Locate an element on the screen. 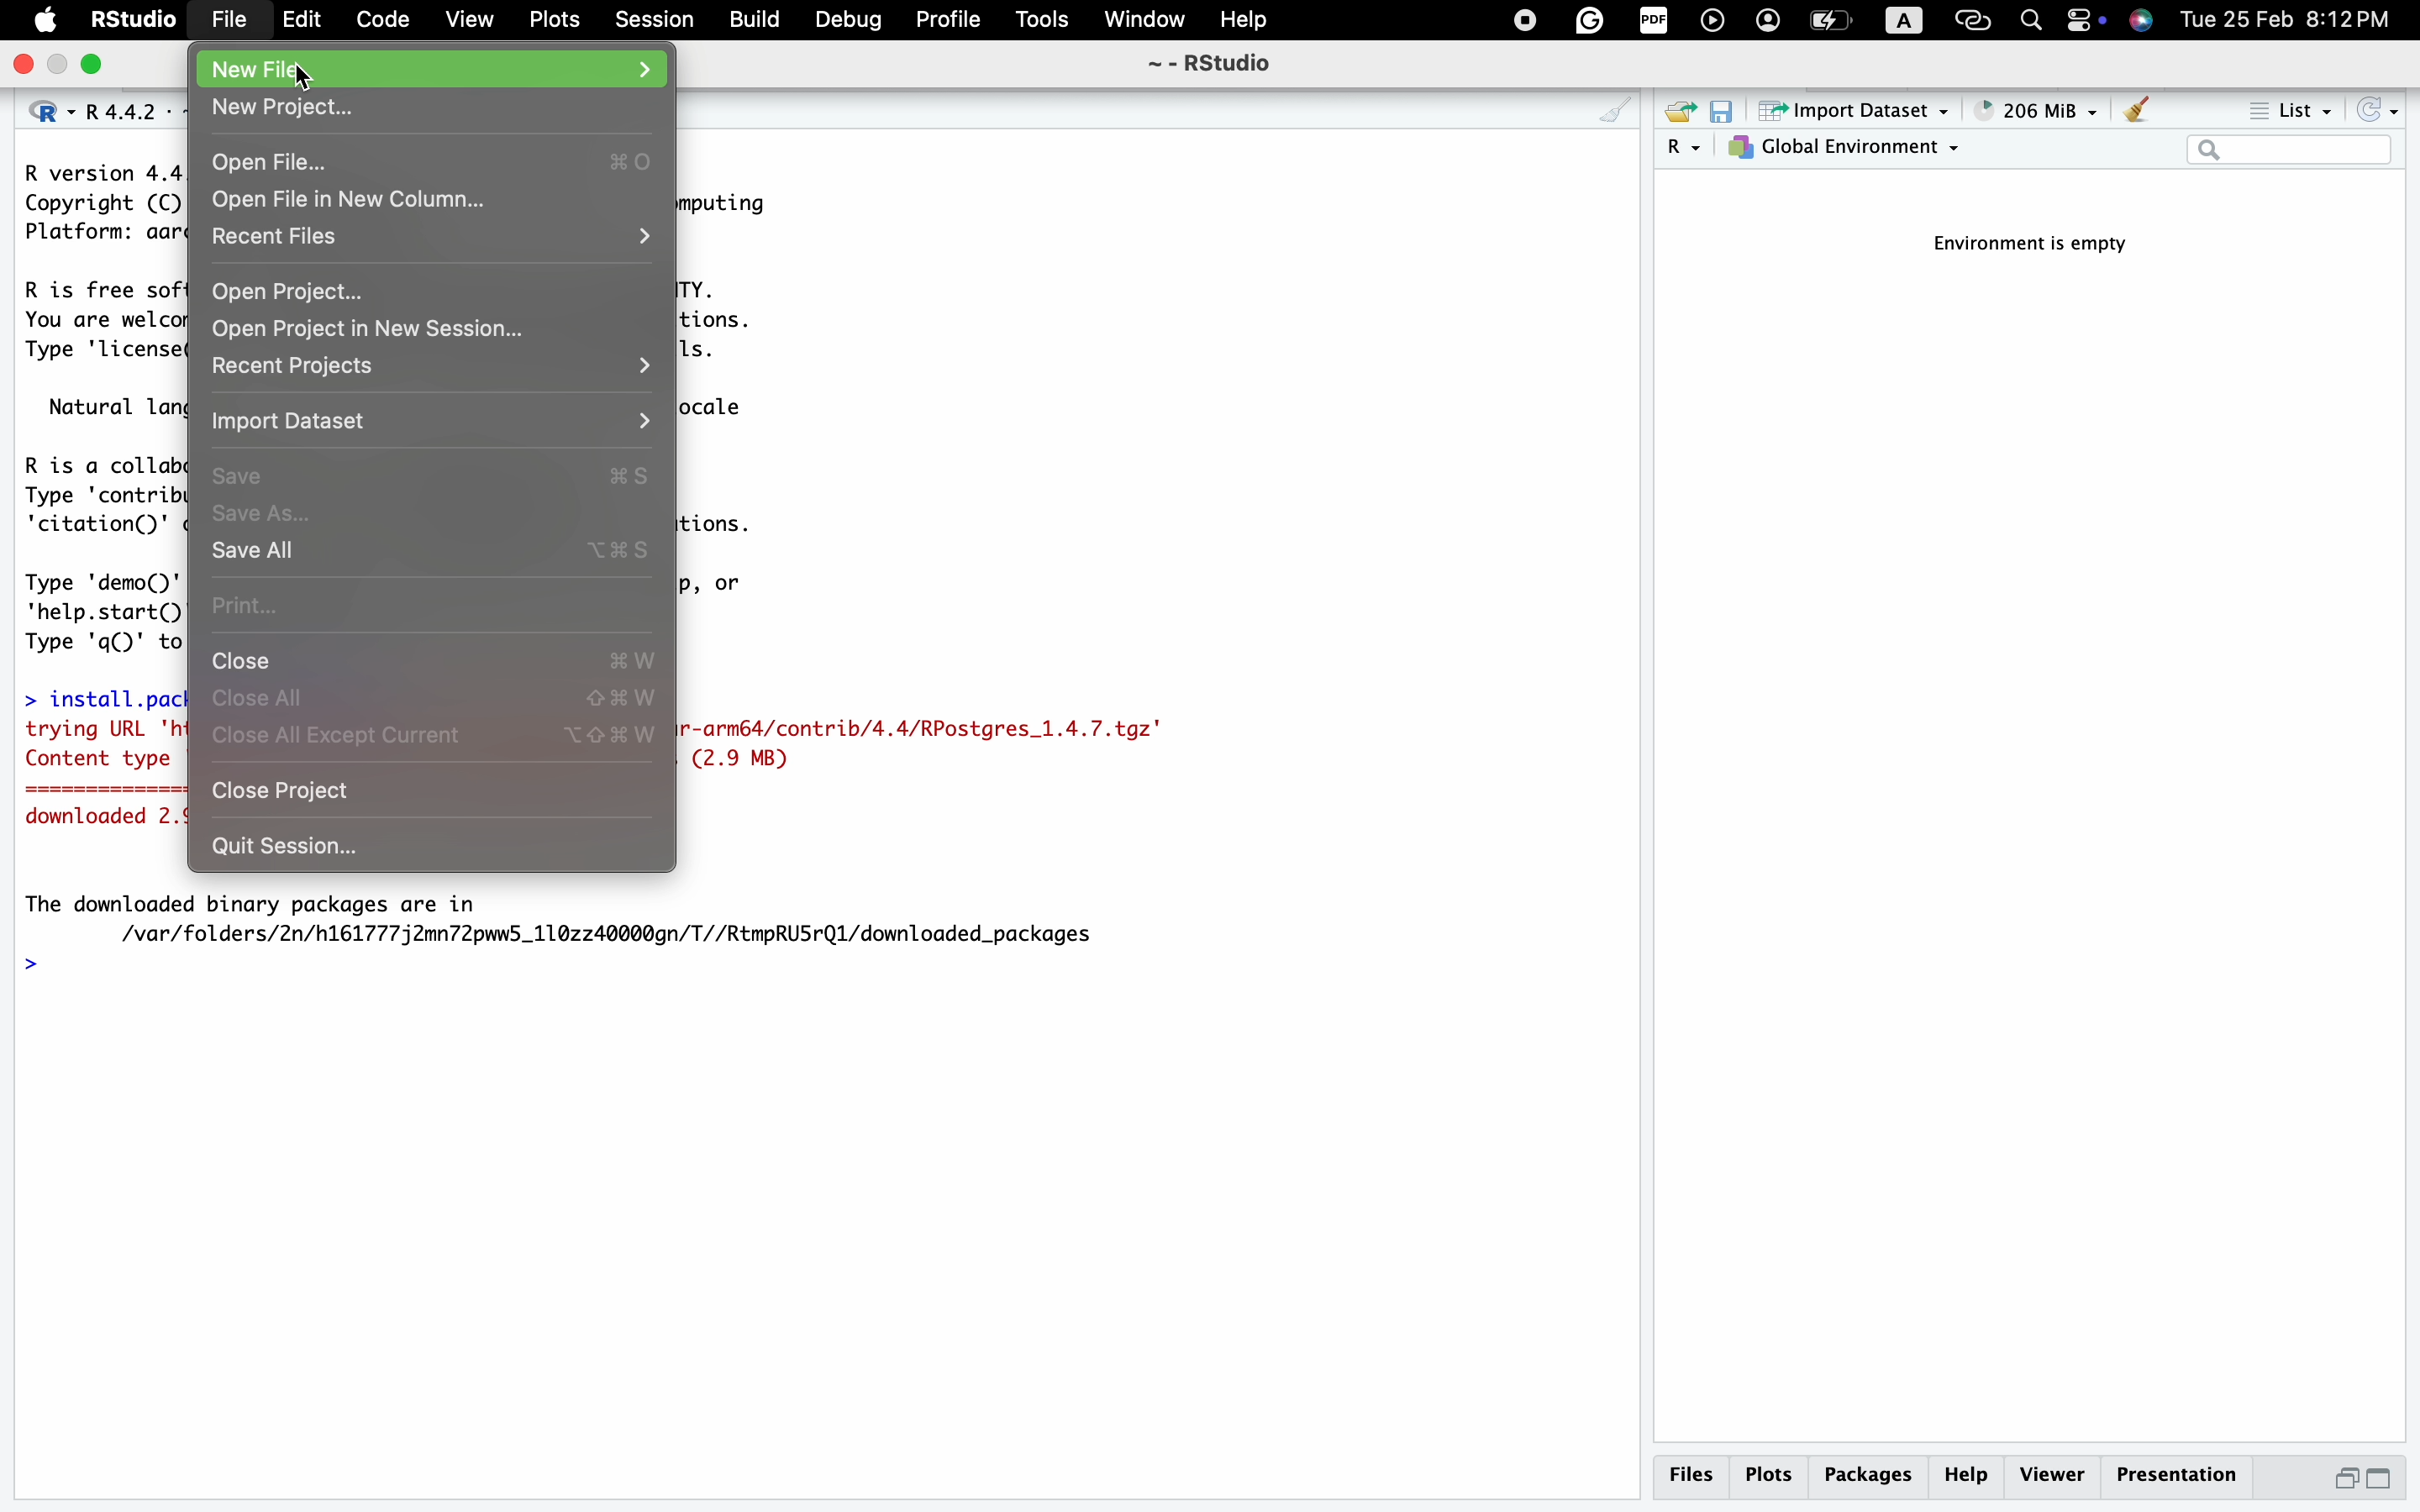 The height and width of the screenshot is (1512, 2420). apple logo is located at coordinates (40, 21).